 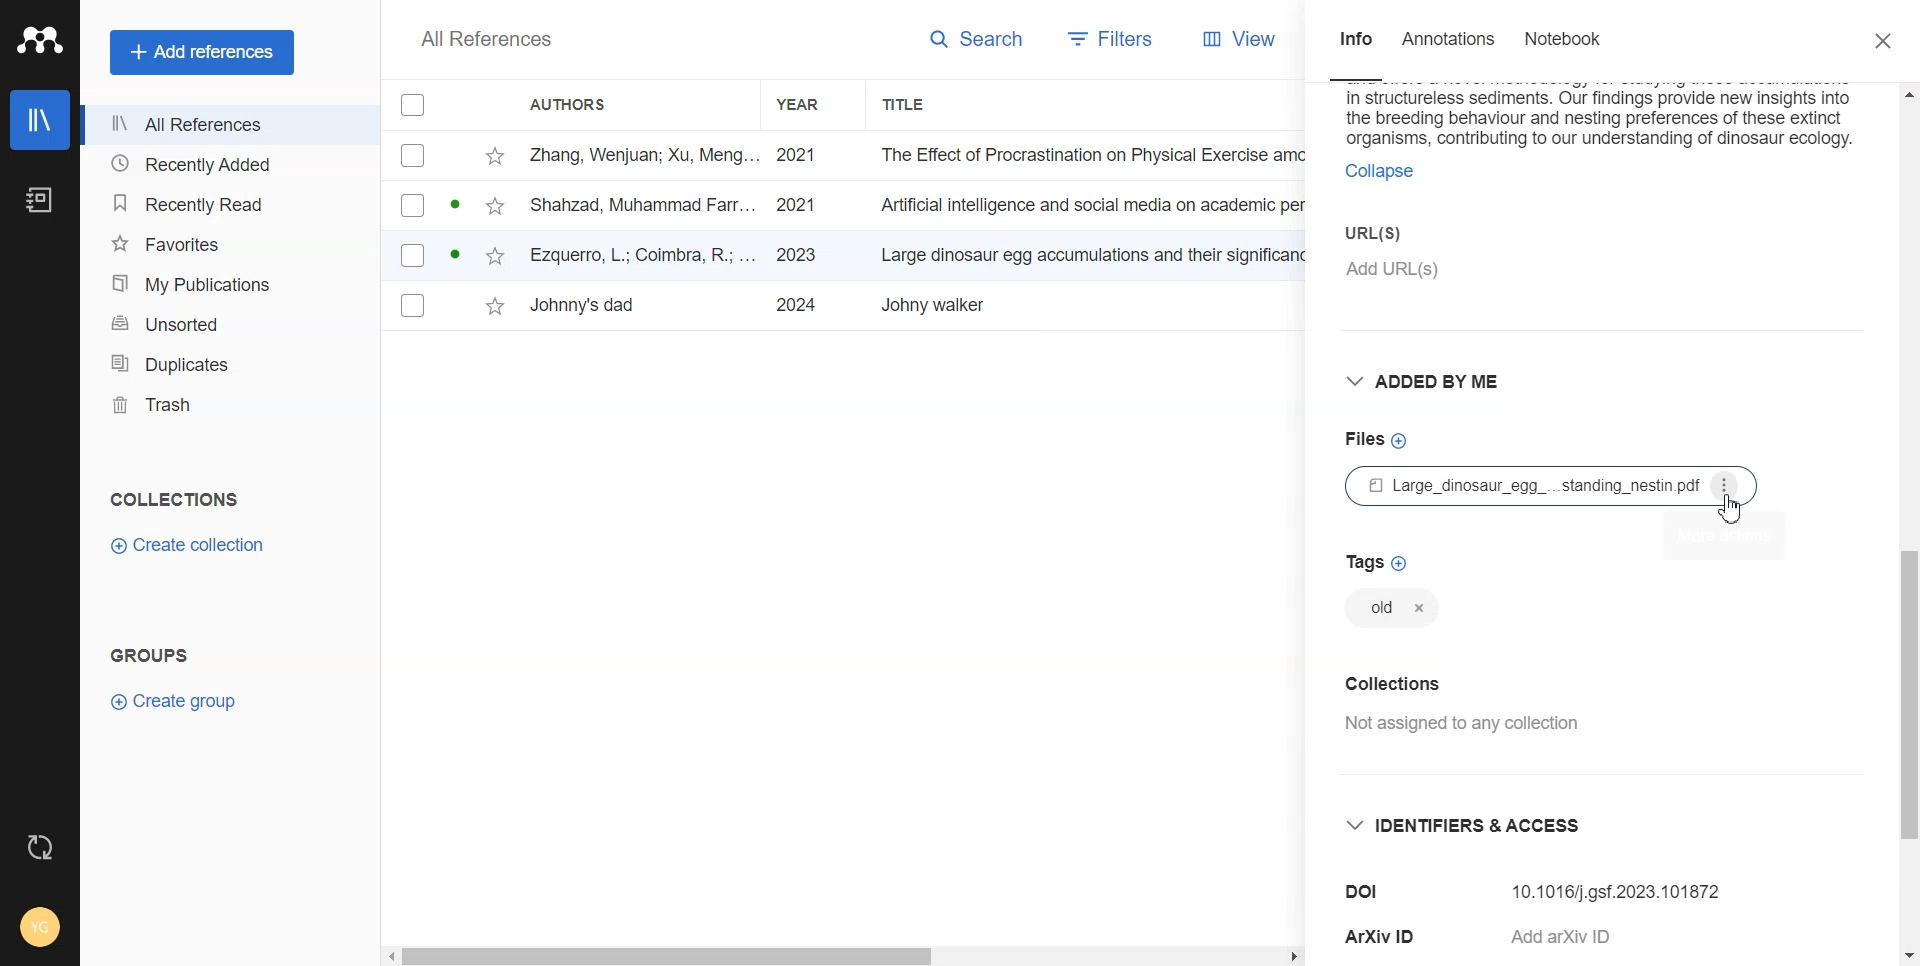 I want to click on unread, so click(x=453, y=204).